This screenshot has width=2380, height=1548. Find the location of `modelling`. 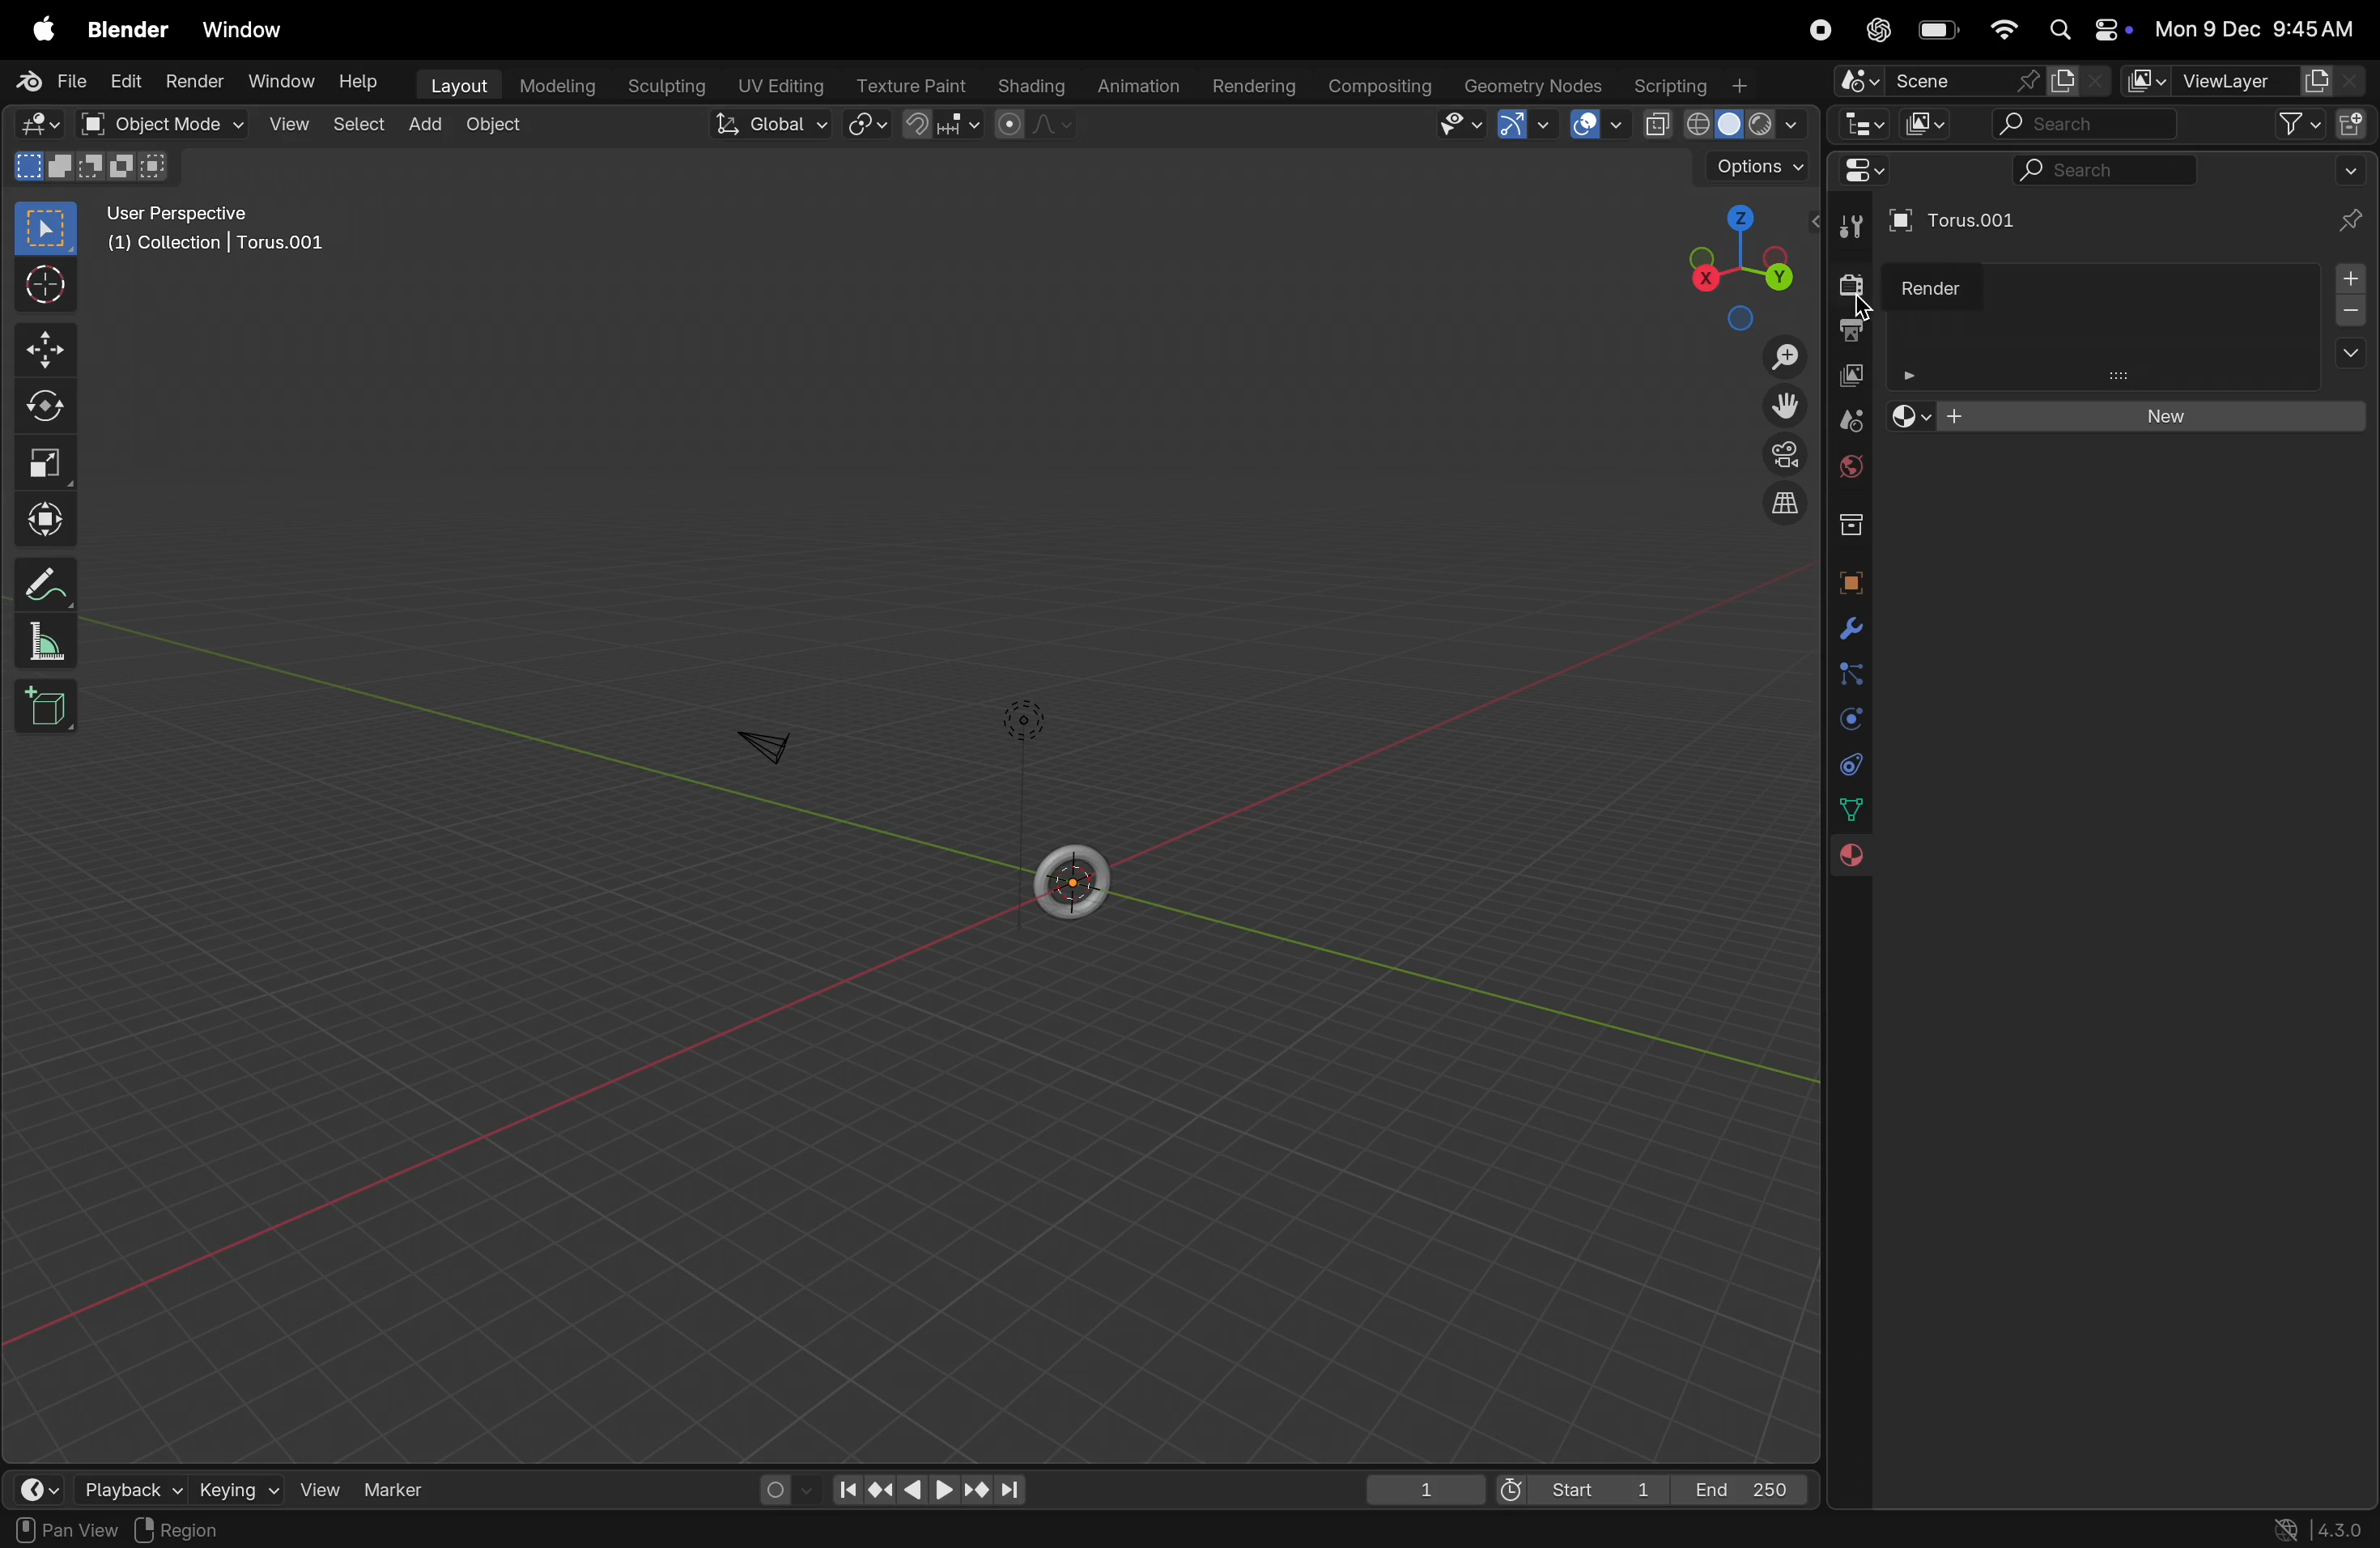

modelling is located at coordinates (557, 86).